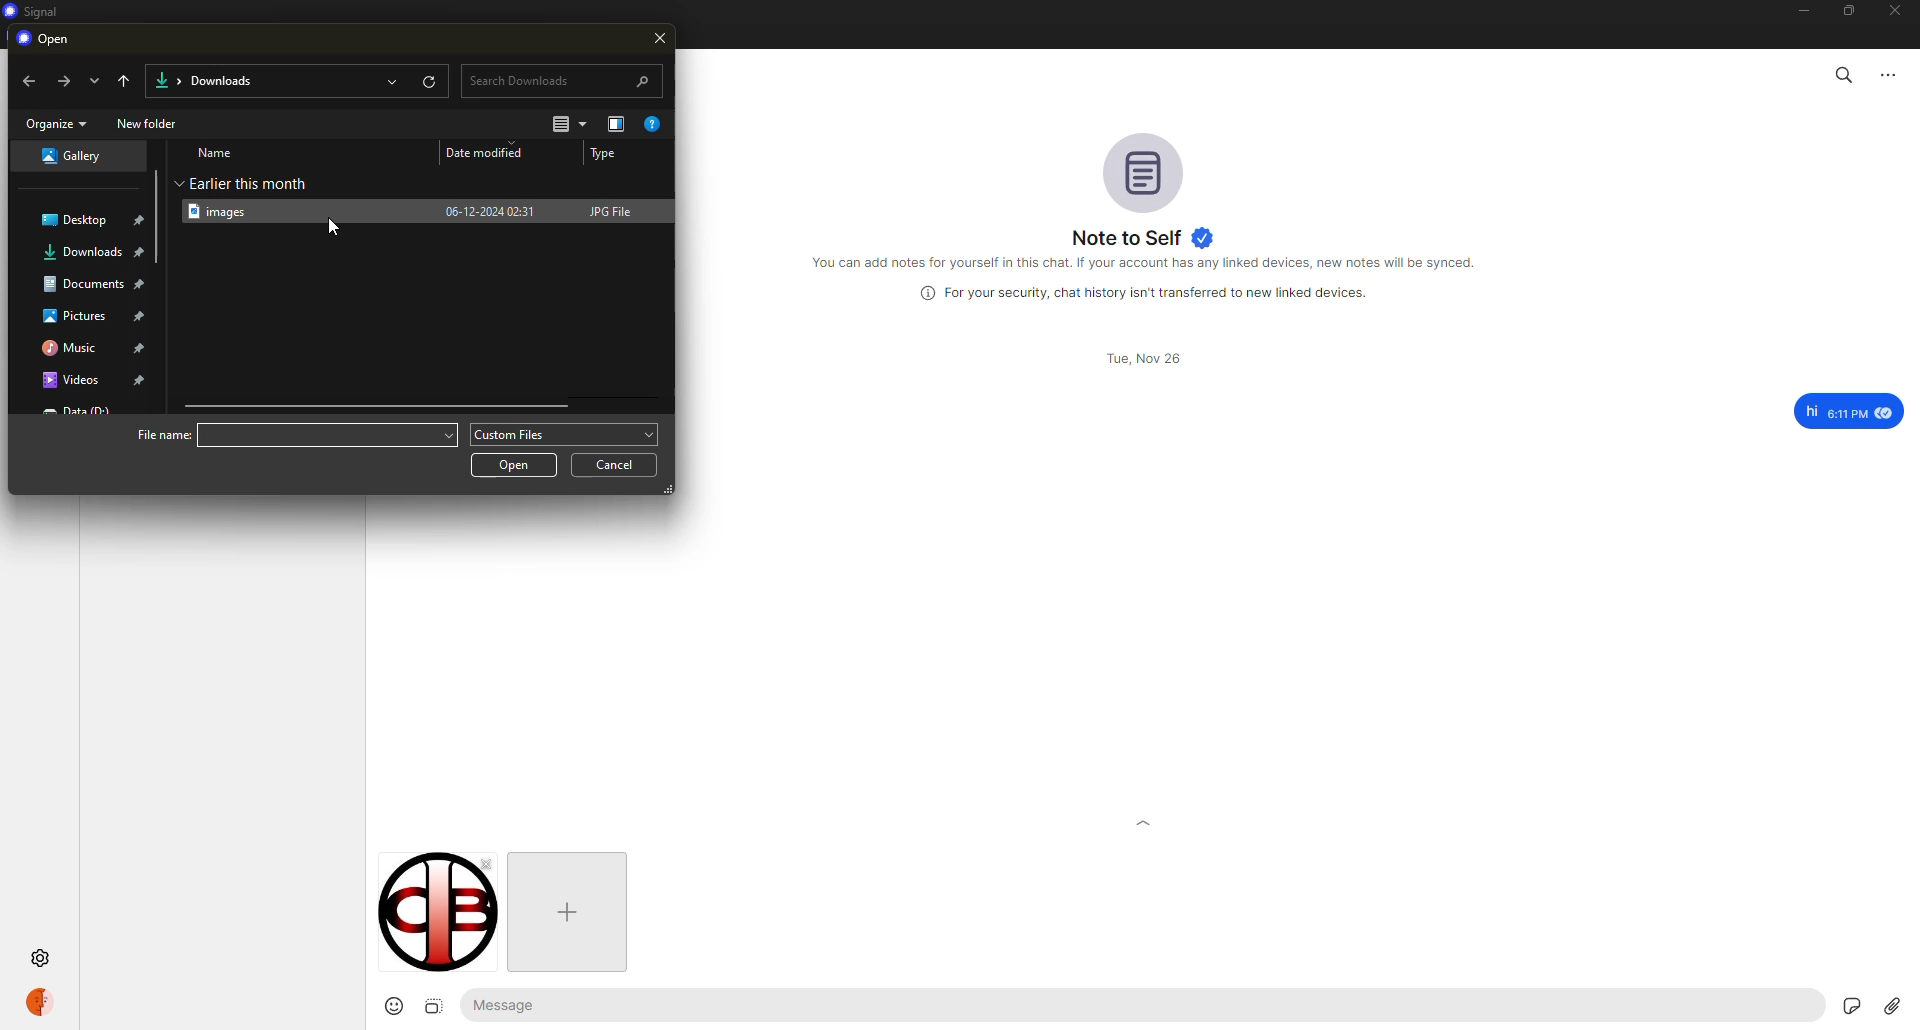 The image size is (1920, 1030). I want to click on info, so click(1150, 263).